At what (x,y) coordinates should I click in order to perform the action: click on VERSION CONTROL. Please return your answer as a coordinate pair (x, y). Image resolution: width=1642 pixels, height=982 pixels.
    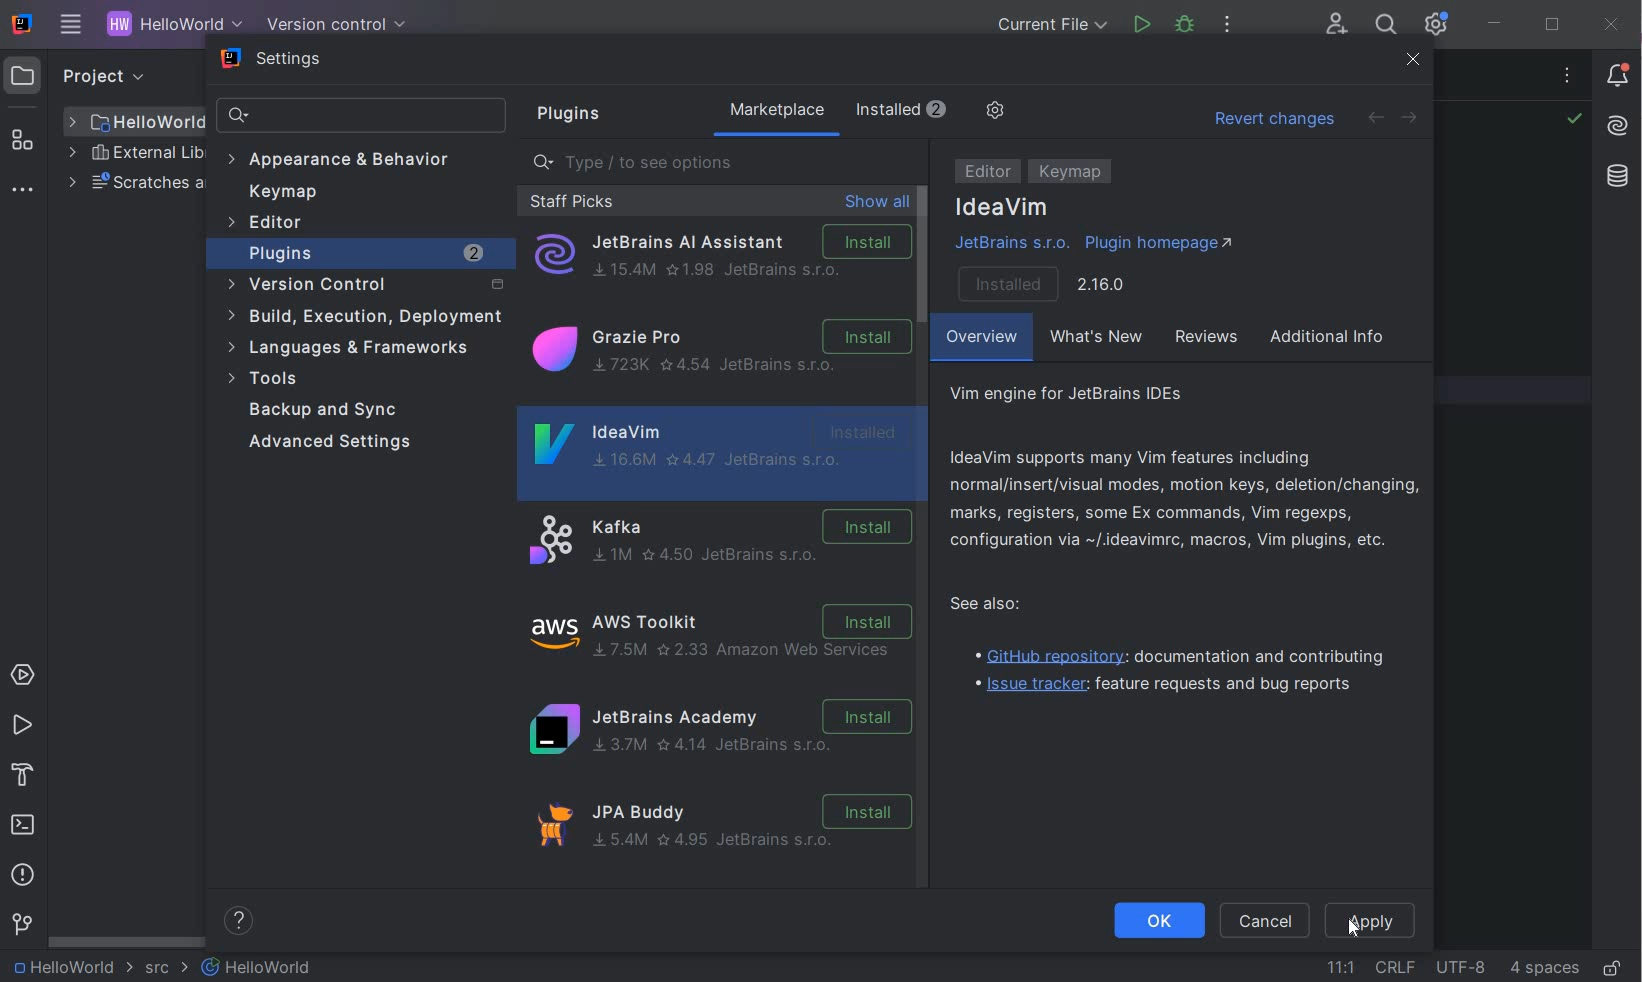
    Looking at the image, I should click on (332, 24).